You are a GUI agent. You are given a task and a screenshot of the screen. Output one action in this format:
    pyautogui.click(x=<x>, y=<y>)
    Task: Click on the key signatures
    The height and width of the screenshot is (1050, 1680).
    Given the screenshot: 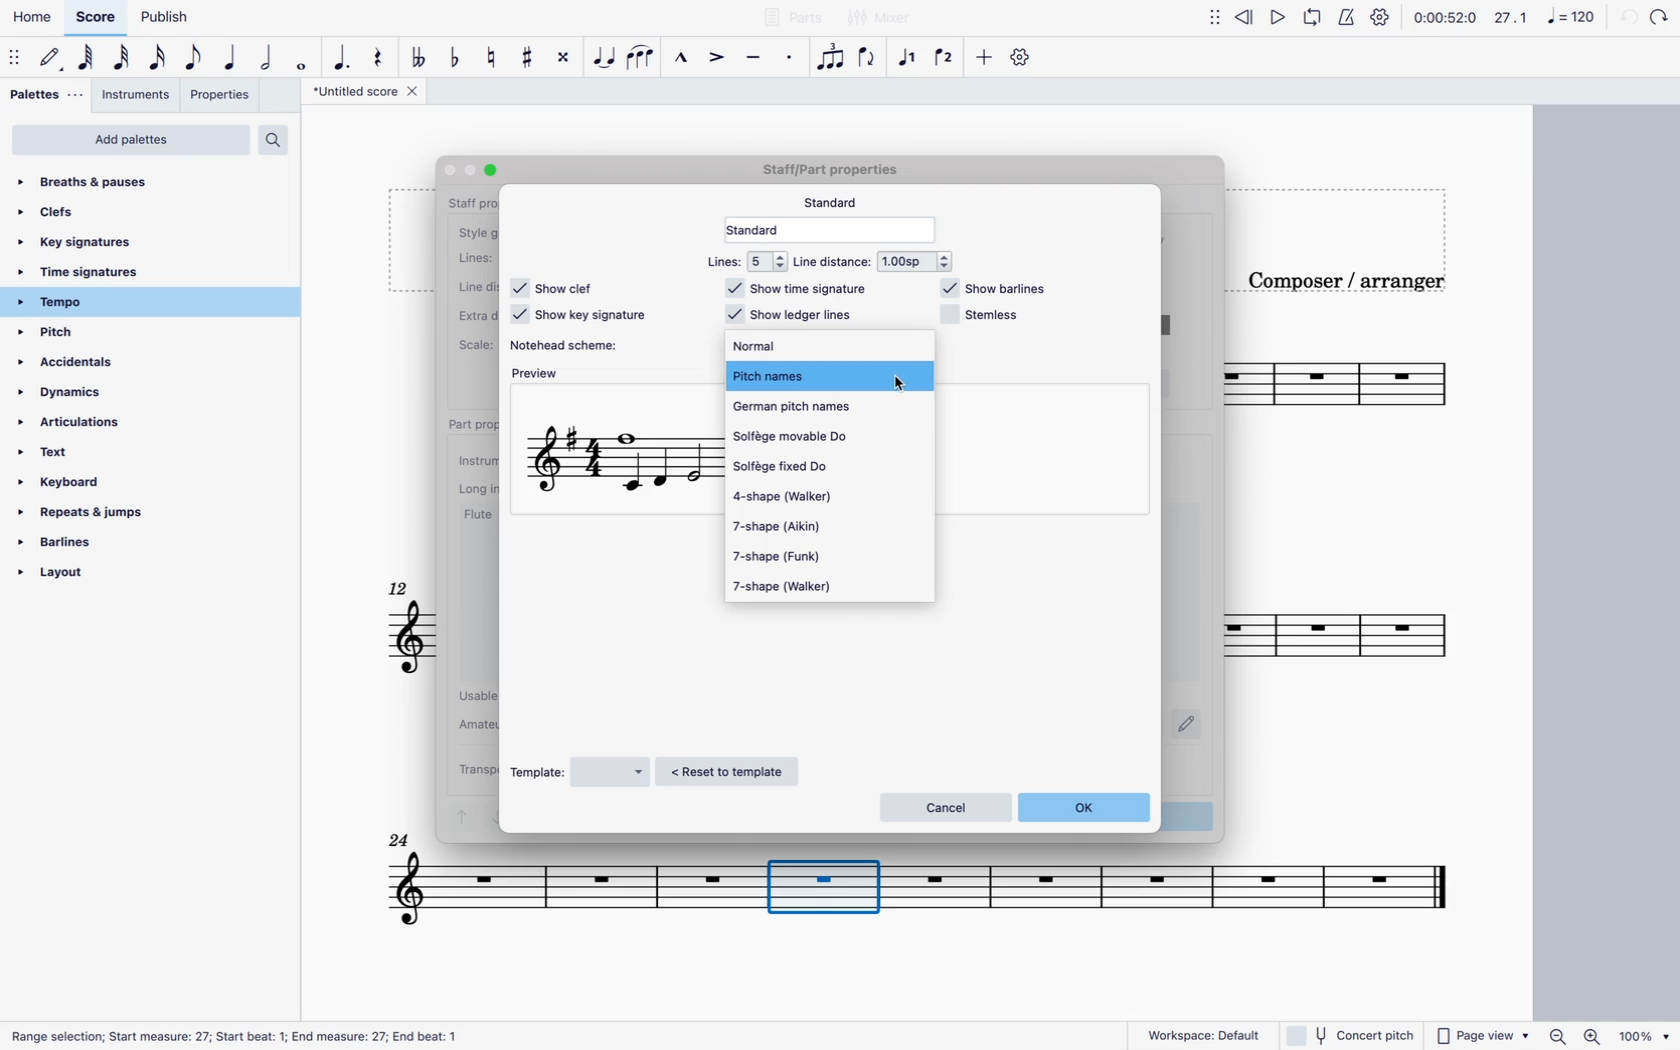 What is the action you would take?
    pyautogui.click(x=79, y=244)
    